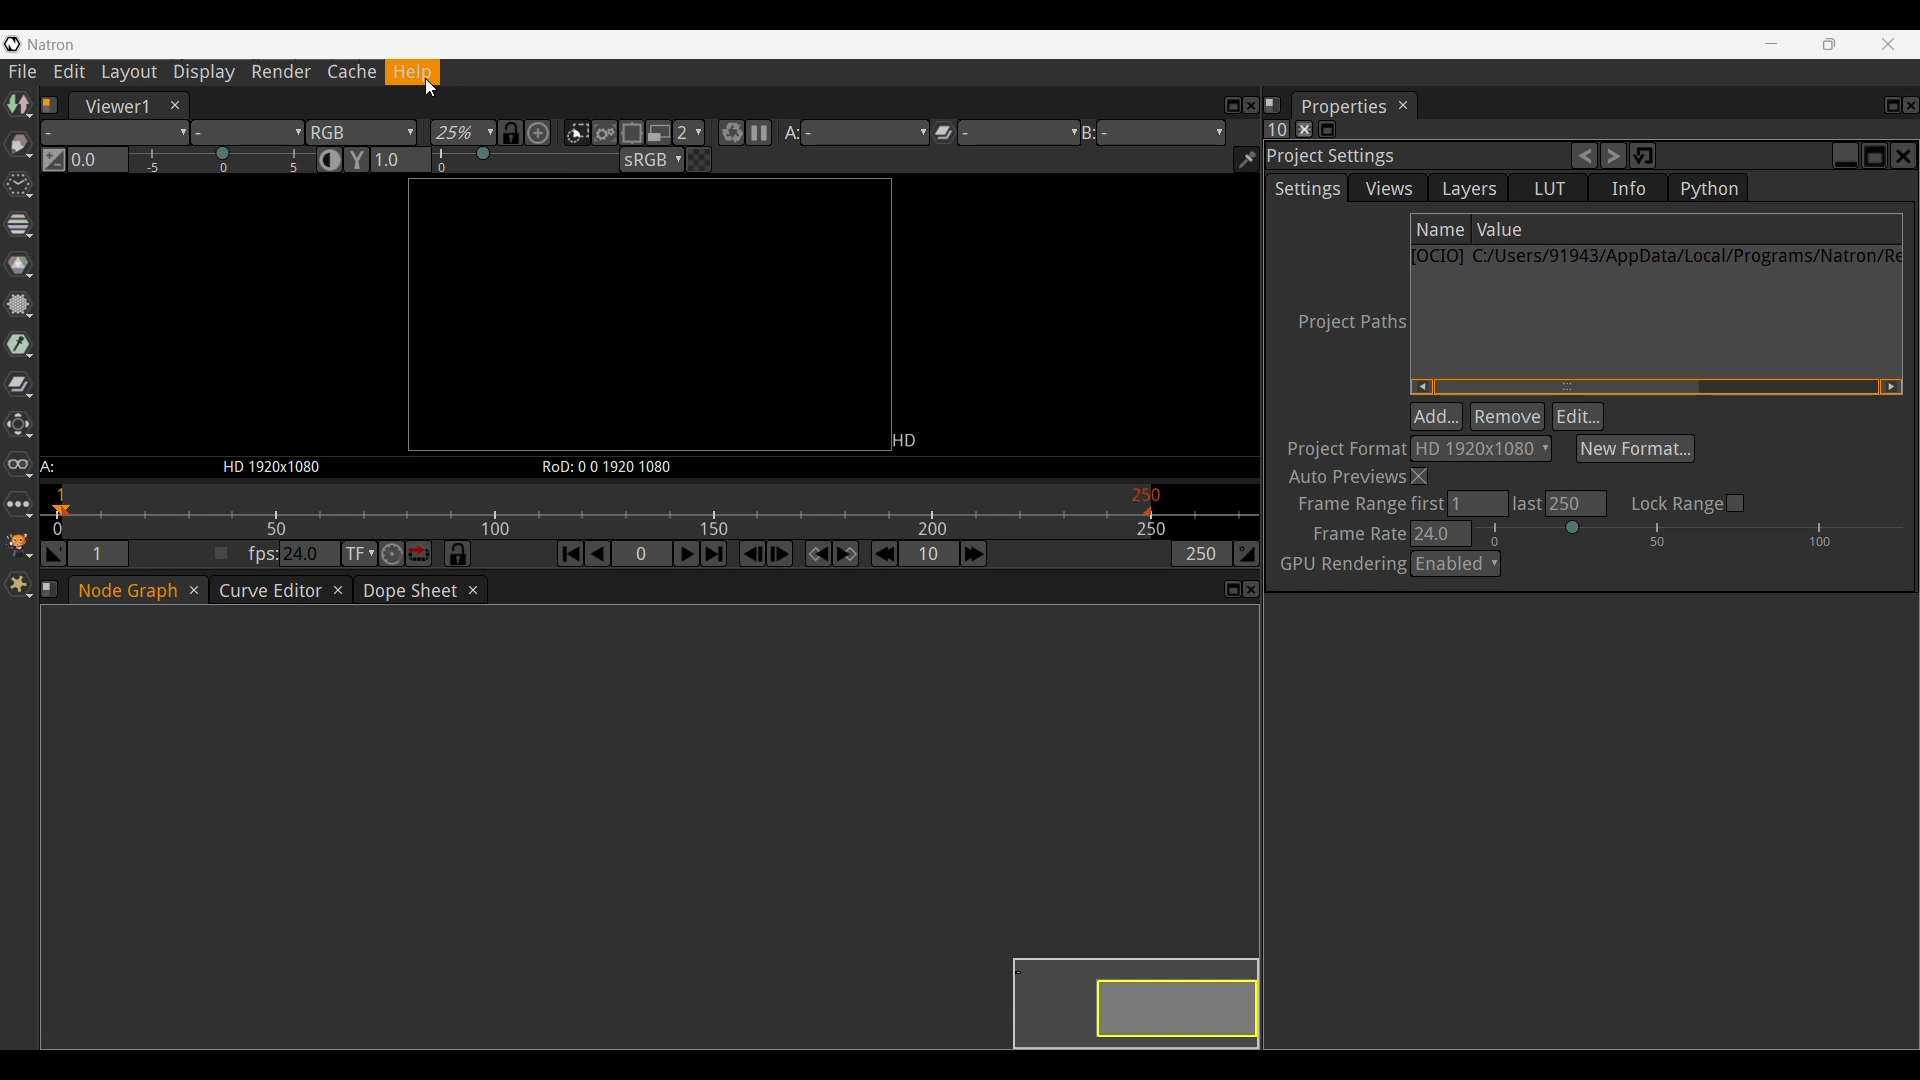 This screenshot has width=1920, height=1080. What do you see at coordinates (112, 106) in the screenshot?
I see `Viewer1` at bounding box center [112, 106].